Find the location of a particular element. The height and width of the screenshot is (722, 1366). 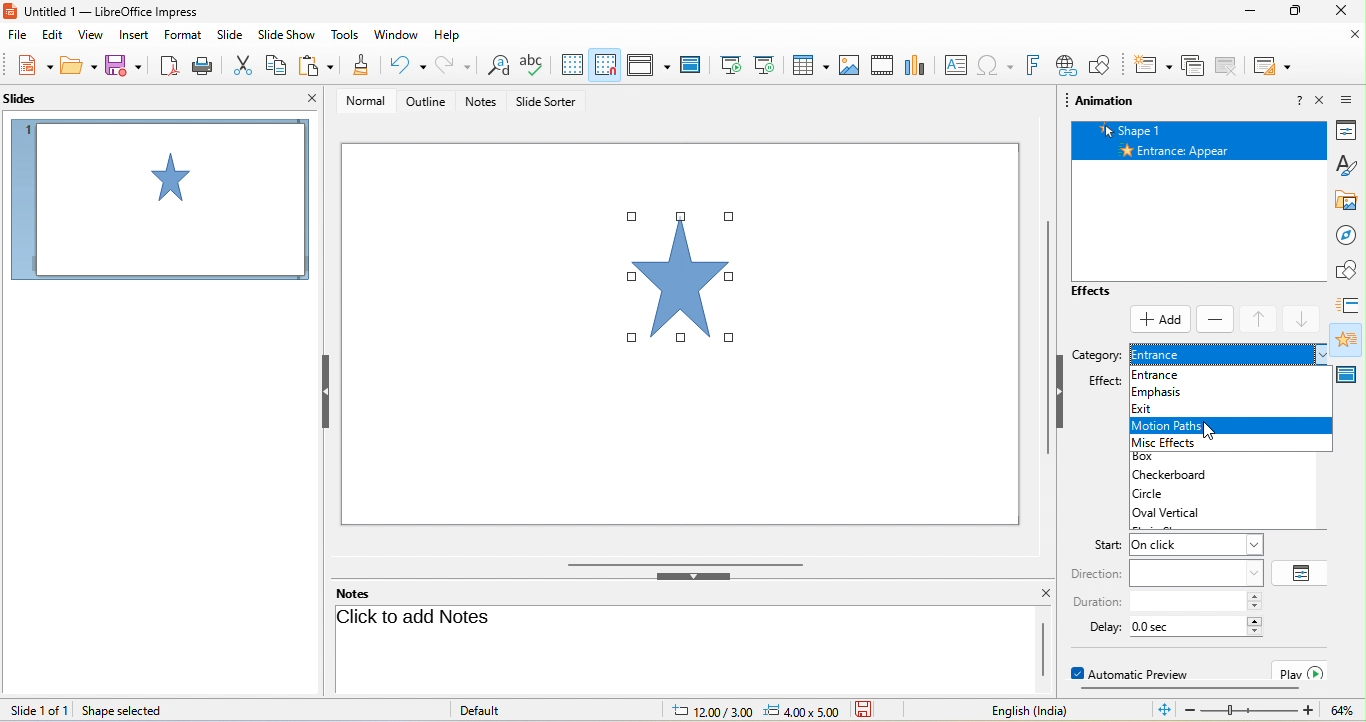

notes is located at coordinates (356, 593).